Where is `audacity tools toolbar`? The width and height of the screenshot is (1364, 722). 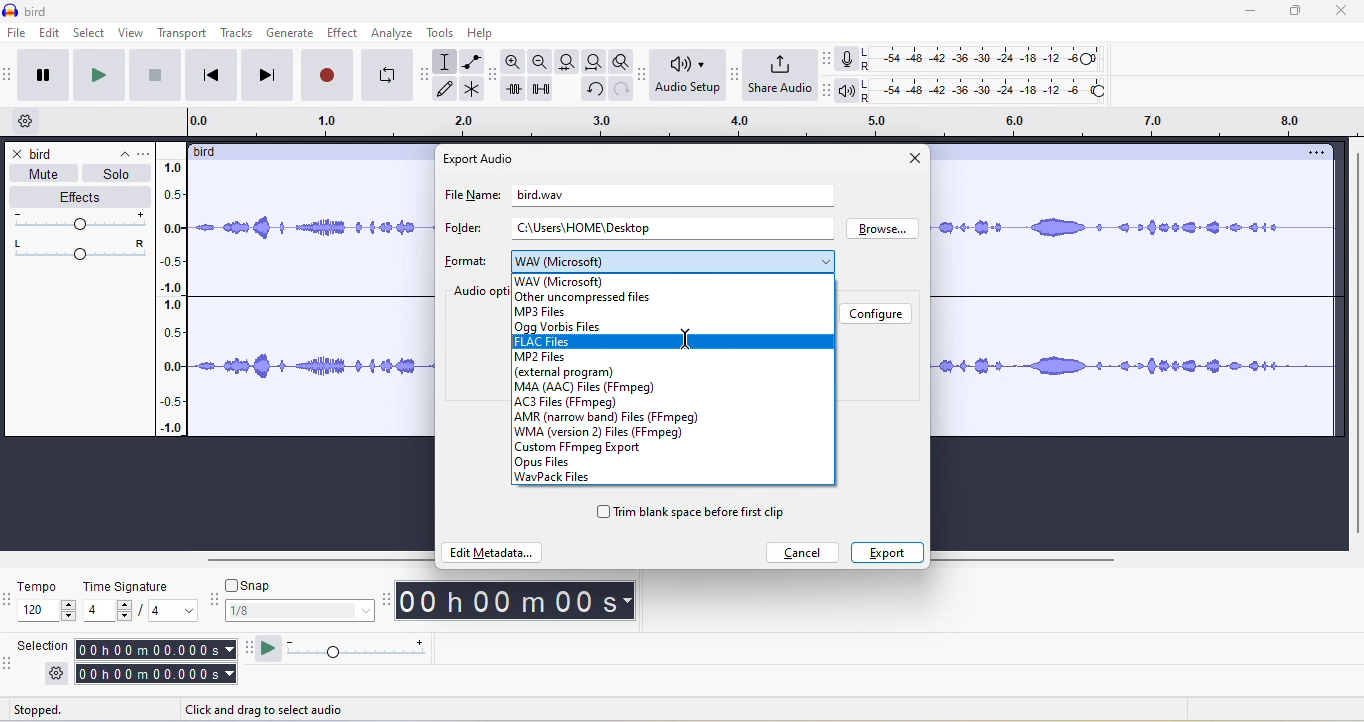
audacity tools toolbar is located at coordinates (428, 71).